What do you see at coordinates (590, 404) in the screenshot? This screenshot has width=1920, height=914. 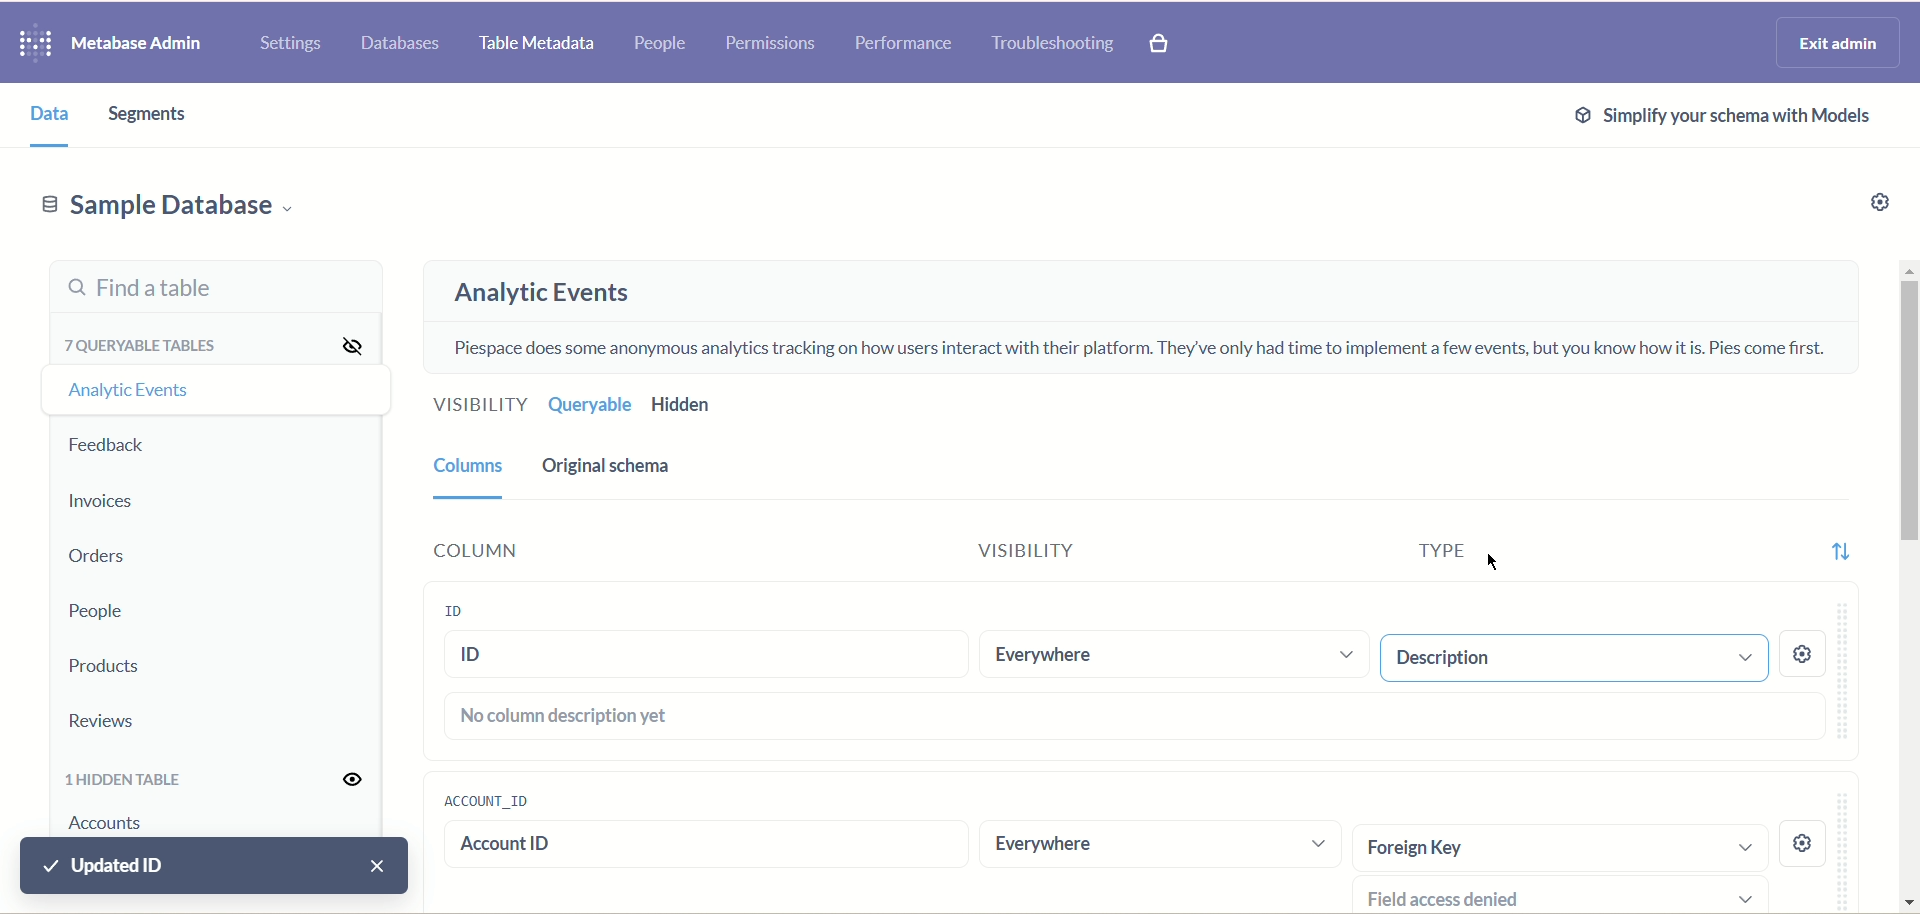 I see `queryable` at bounding box center [590, 404].